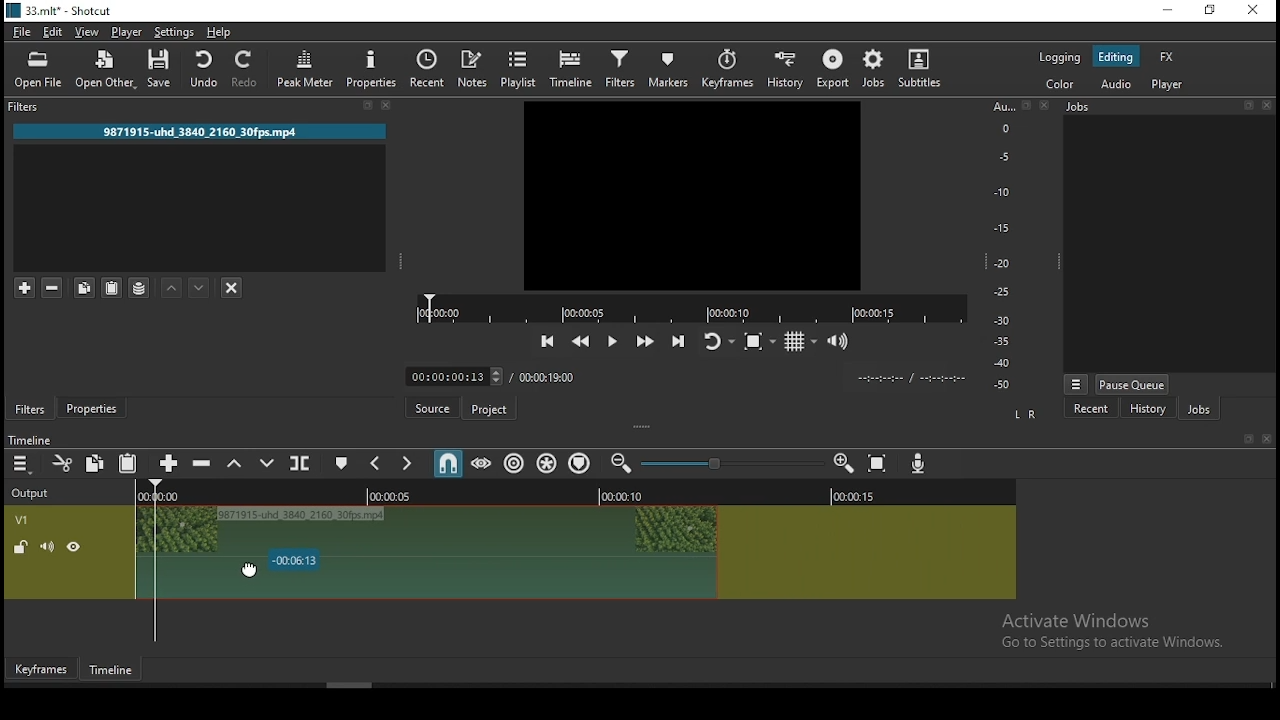 This screenshot has width=1280, height=720. Describe the element at coordinates (221, 32) in the screenshot. I see `help` at that location.